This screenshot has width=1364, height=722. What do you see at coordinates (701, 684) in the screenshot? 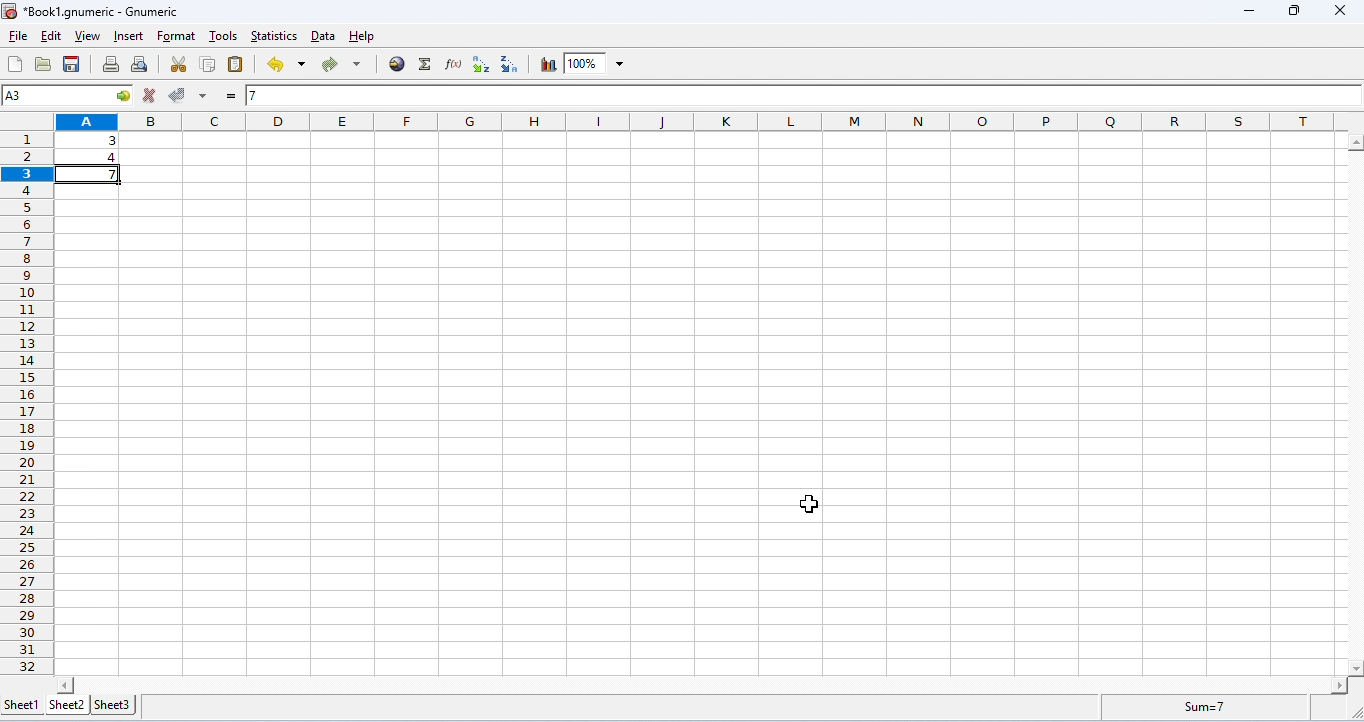
I see `space for horizontal column` at bounding box center [701, 684].